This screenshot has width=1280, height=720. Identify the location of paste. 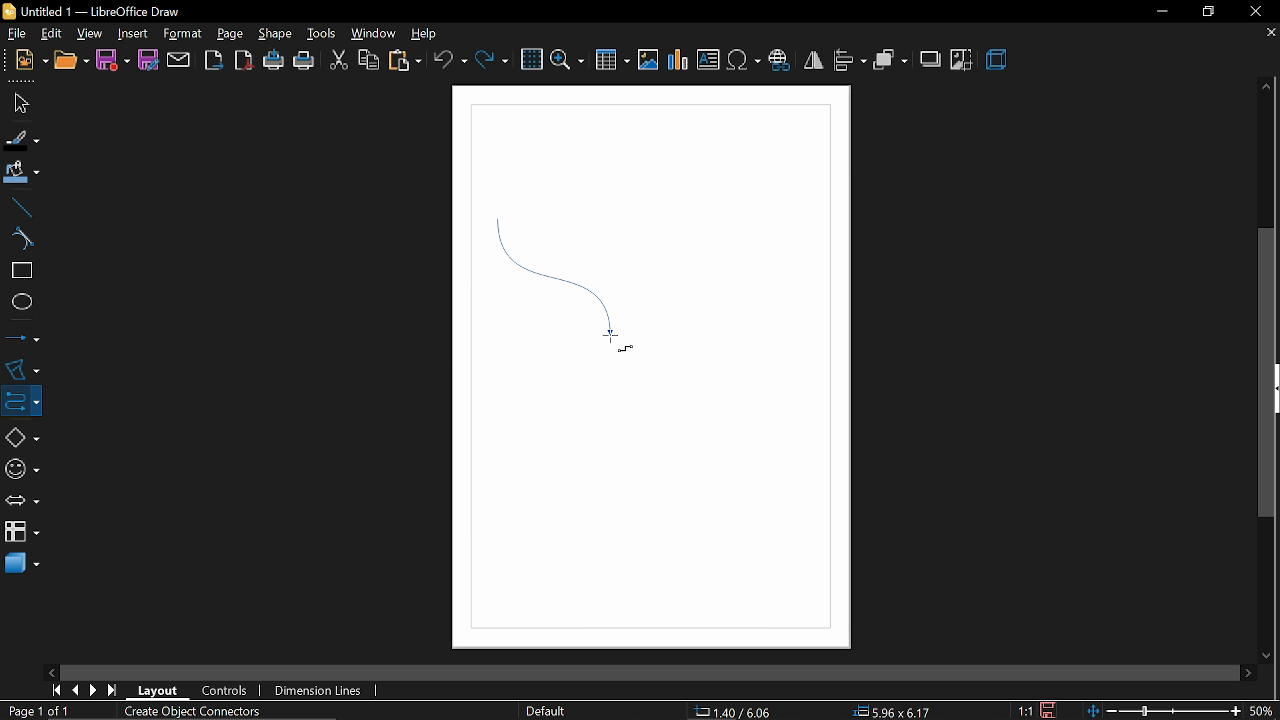
(404, 61).